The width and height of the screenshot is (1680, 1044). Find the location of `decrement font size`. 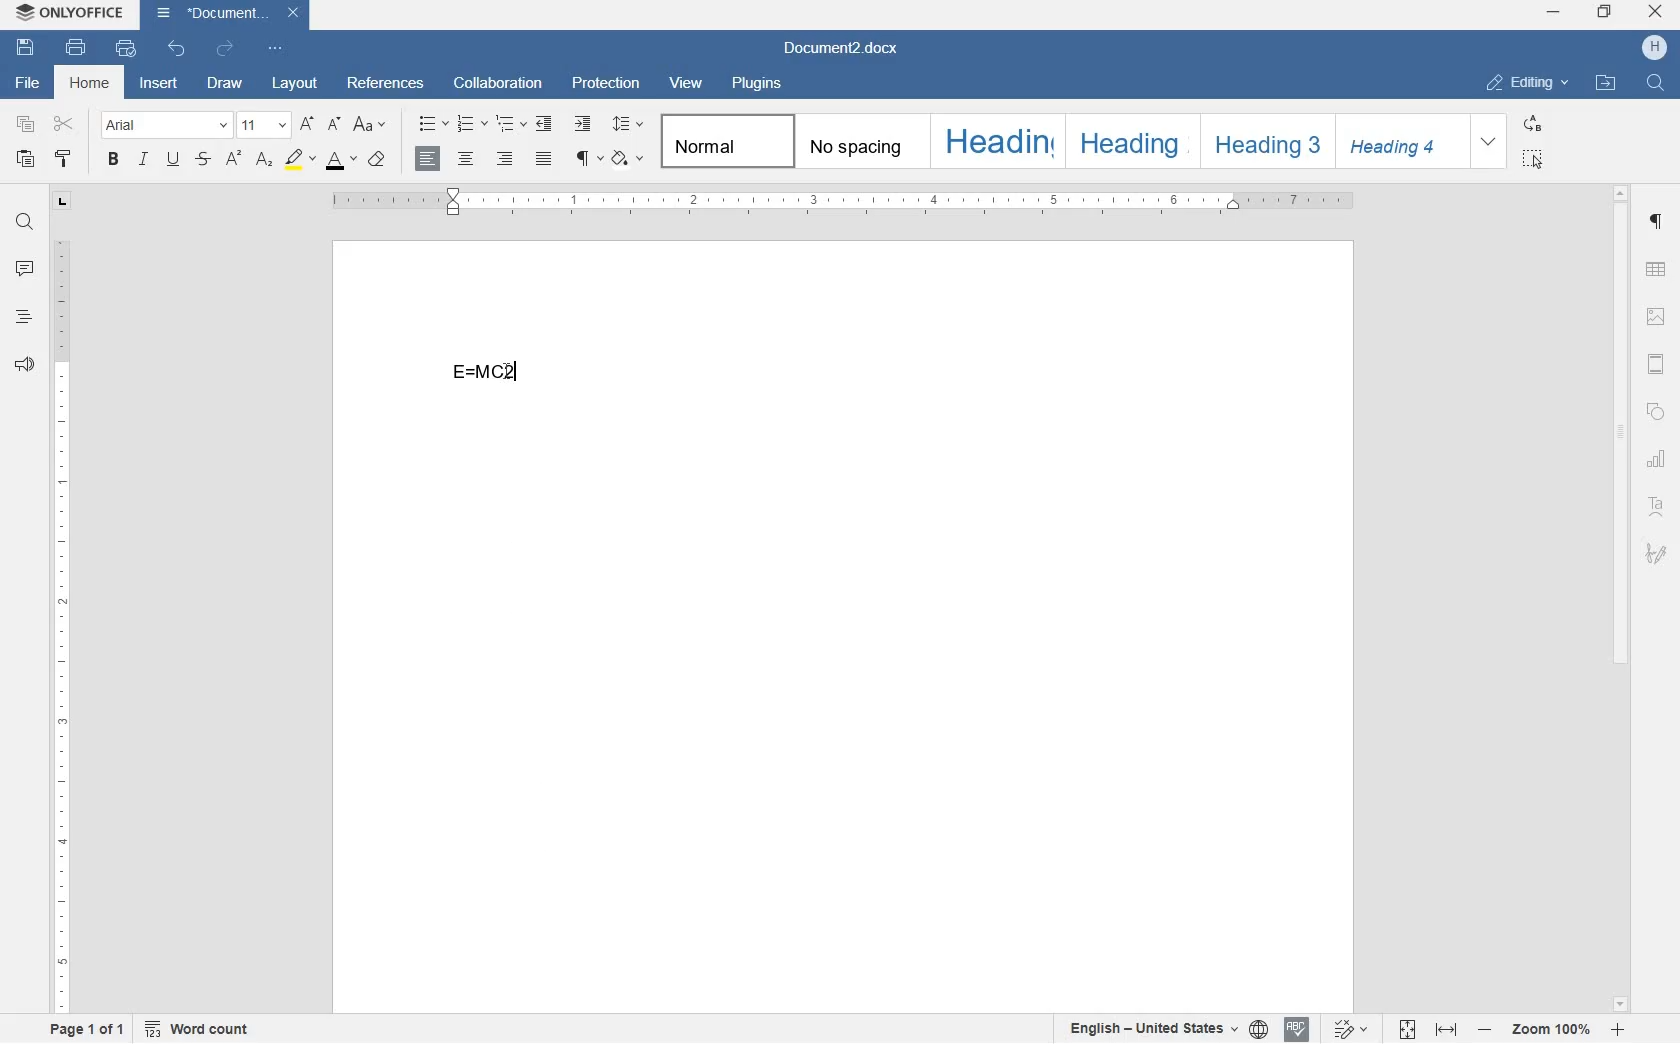

decrement font size is located at coordinates (332, 124).